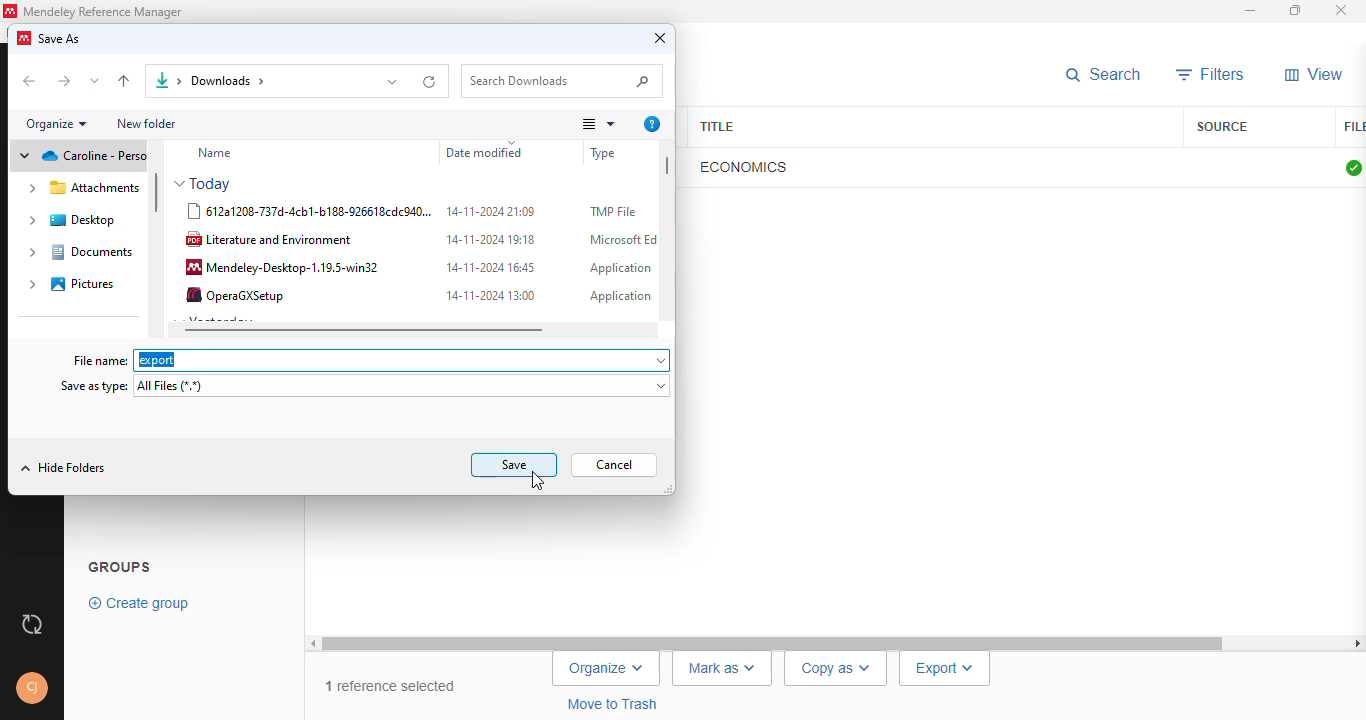  I want to click on search, so click(1103, 75).